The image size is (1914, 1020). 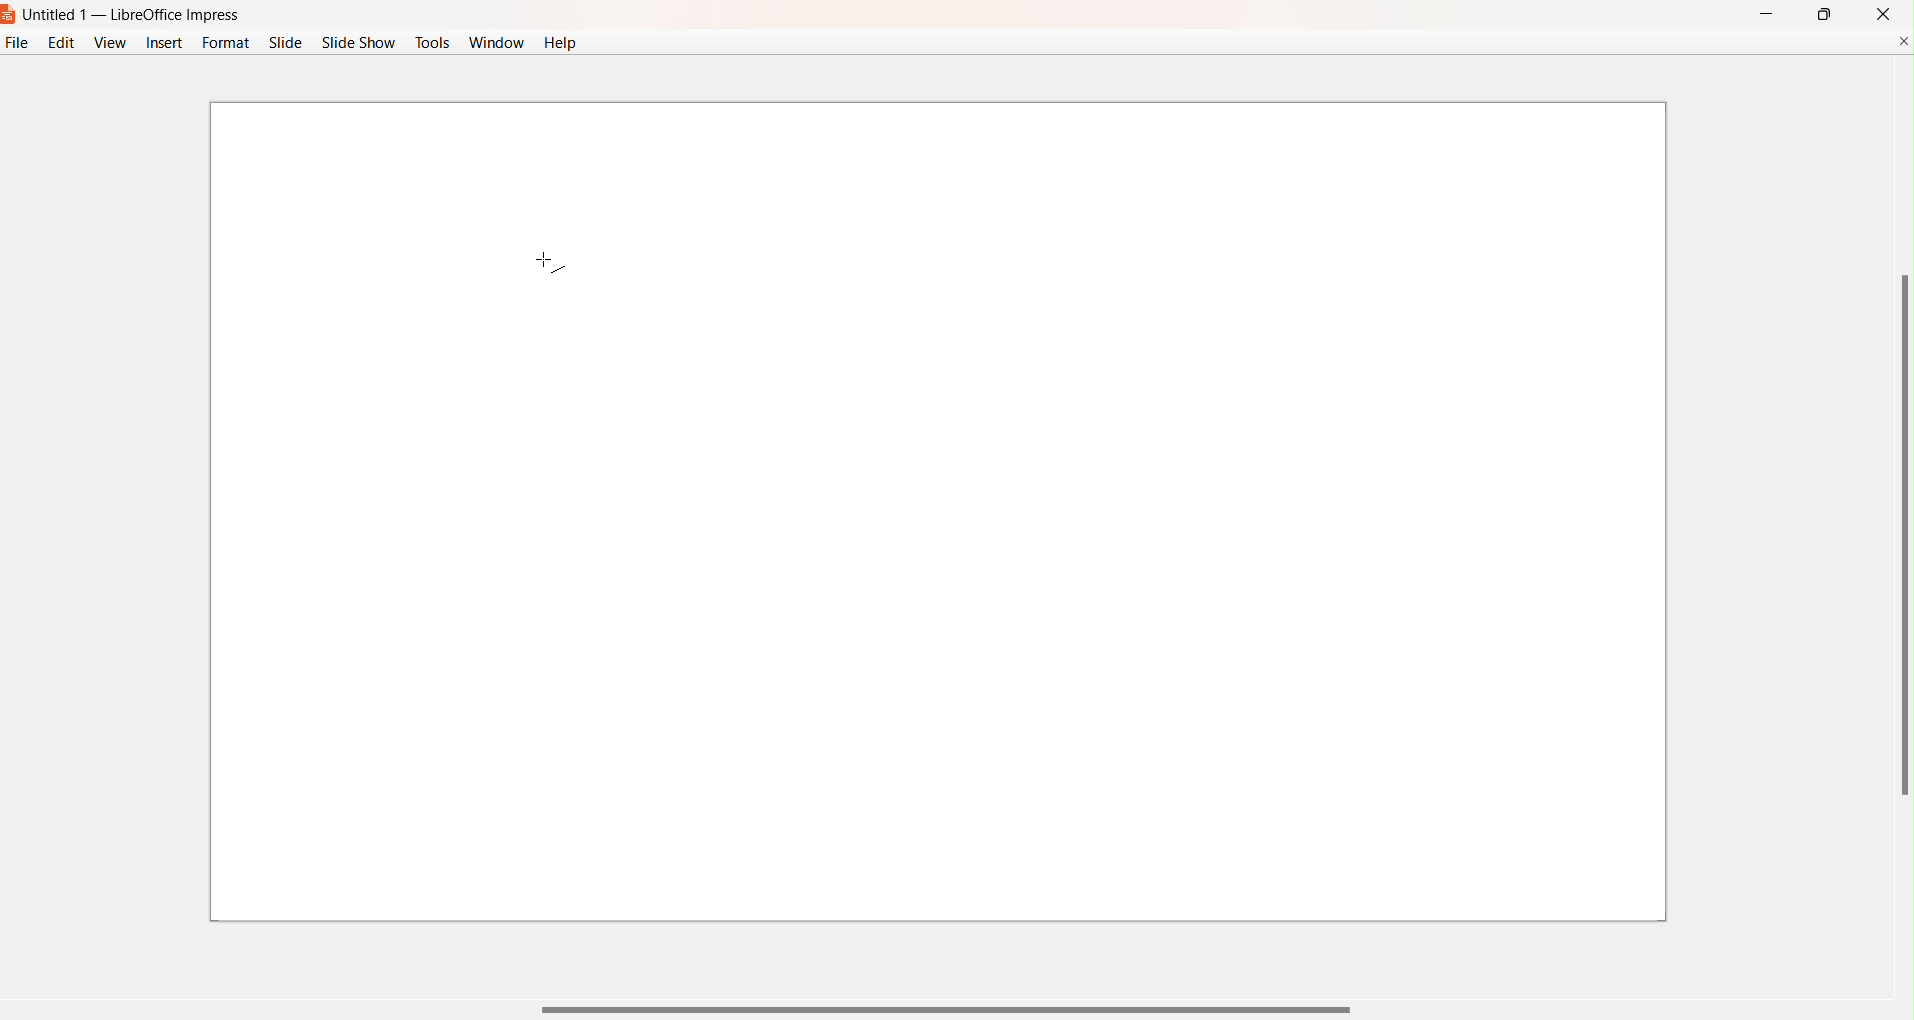 What do you see at coordinates (109, 42) in the screenshot?
I see `View` at bounding box center [109, 42].